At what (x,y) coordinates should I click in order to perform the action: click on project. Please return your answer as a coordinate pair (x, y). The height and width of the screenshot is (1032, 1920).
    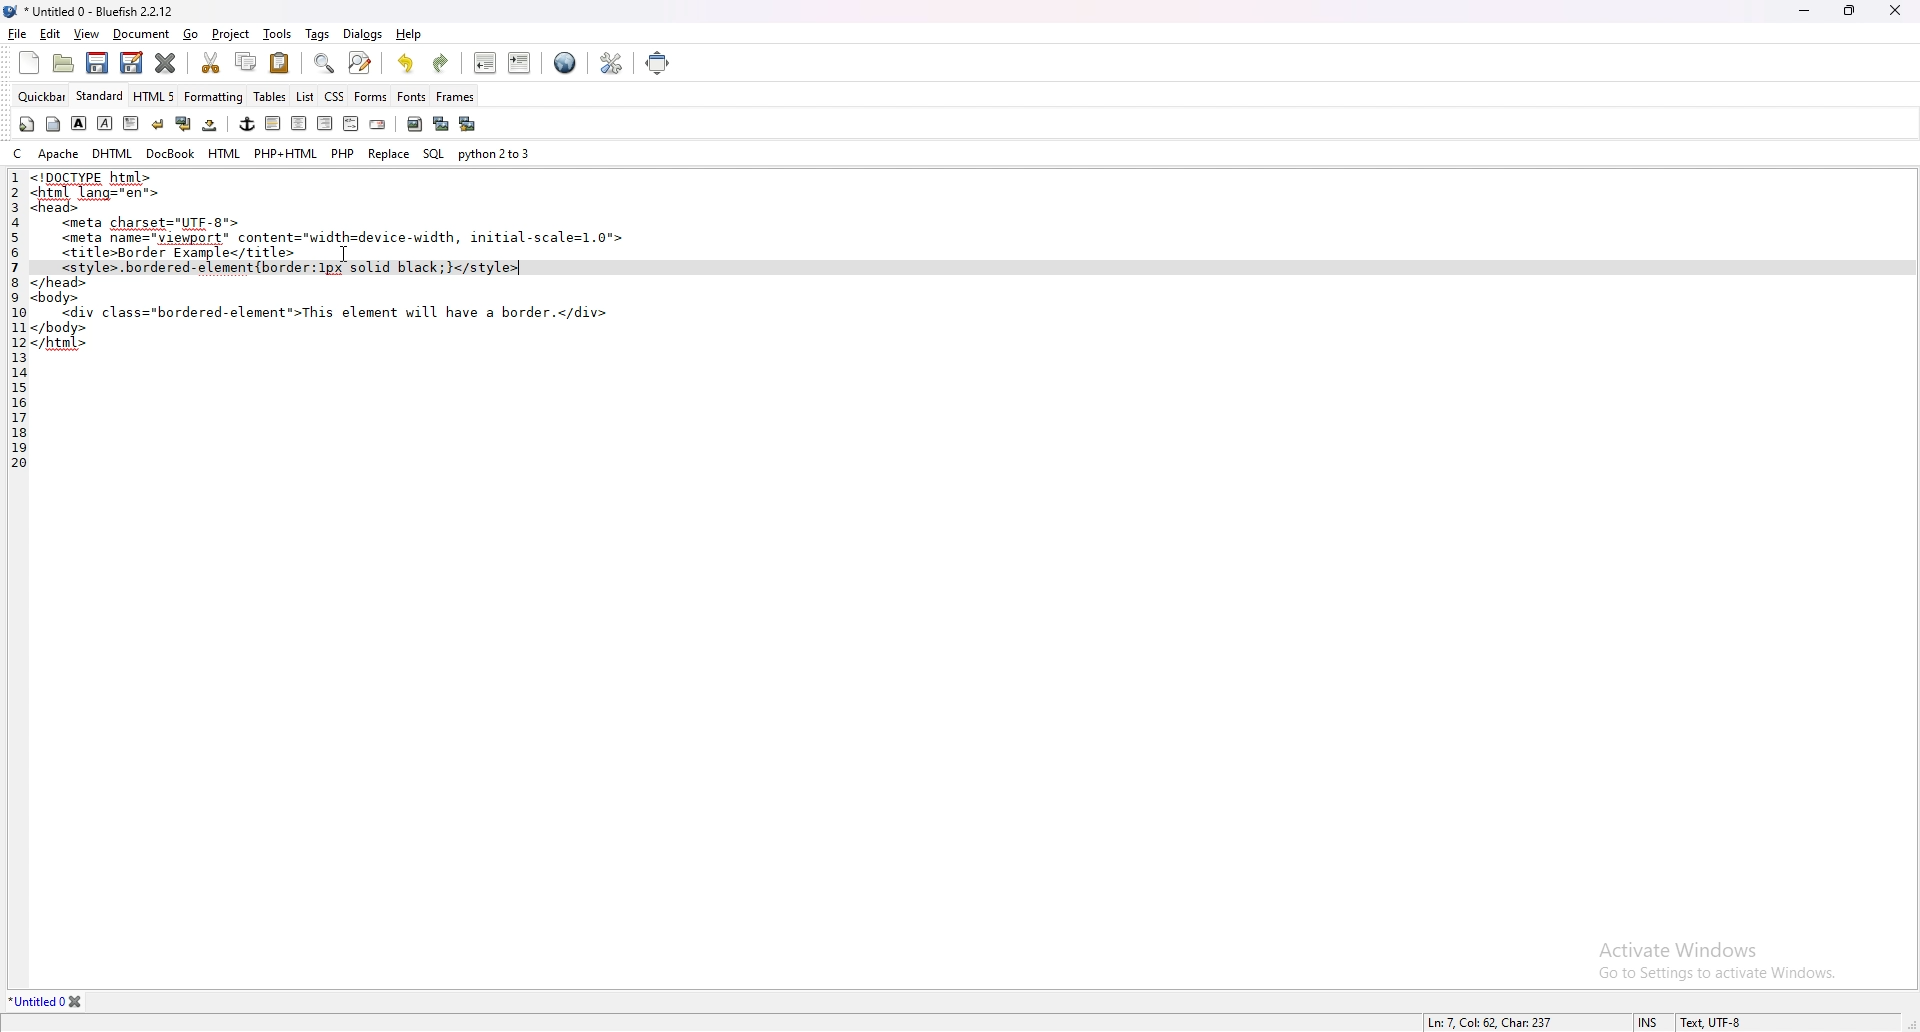
    Looking at the image, I should click on (233, 35).